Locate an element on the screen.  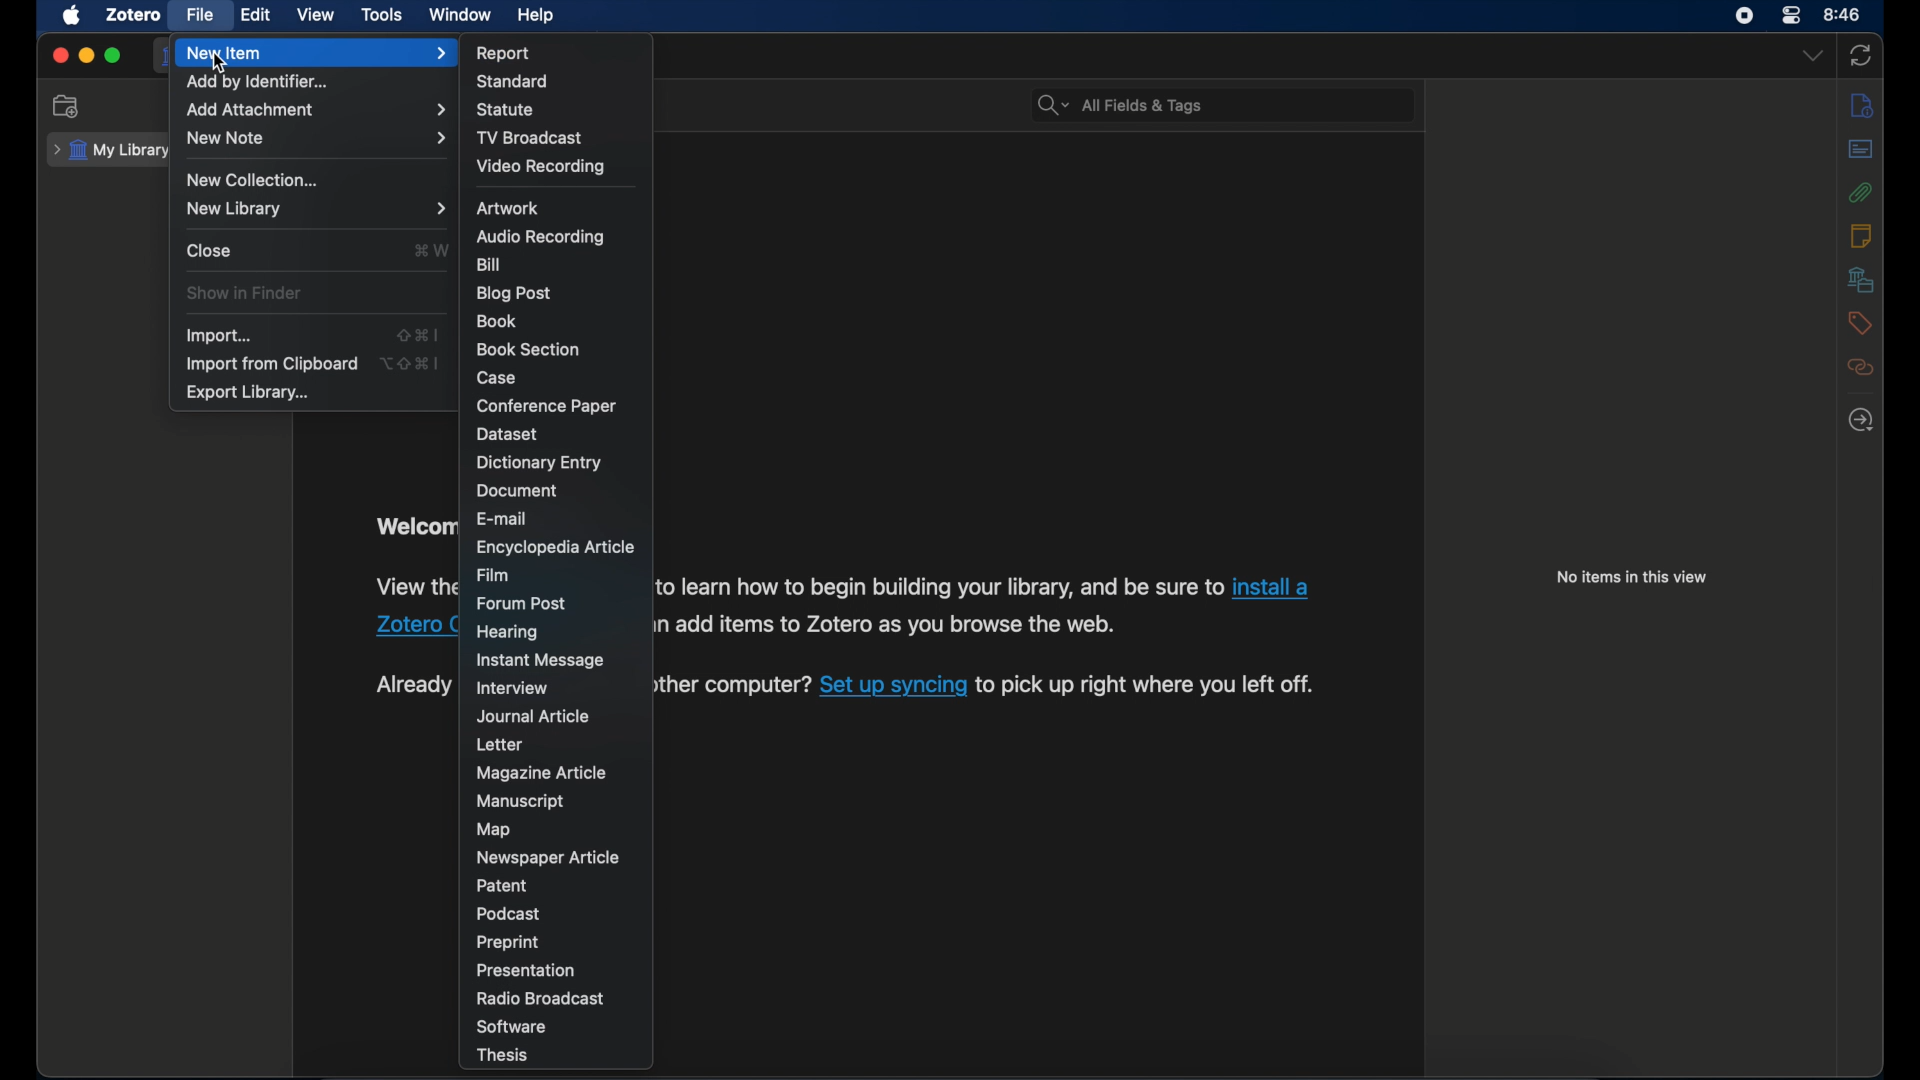
radio broadcast is located at coordinates (540, 998).